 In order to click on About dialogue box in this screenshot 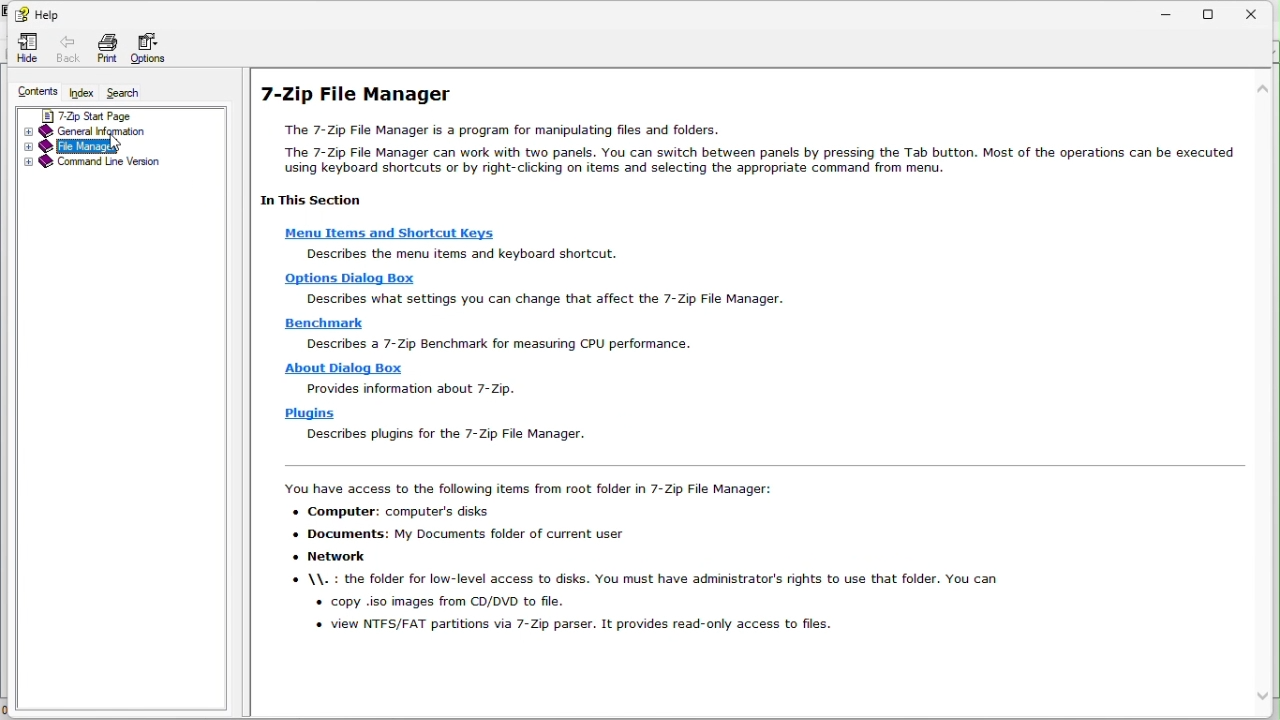, I will do `click(343, 368)`.